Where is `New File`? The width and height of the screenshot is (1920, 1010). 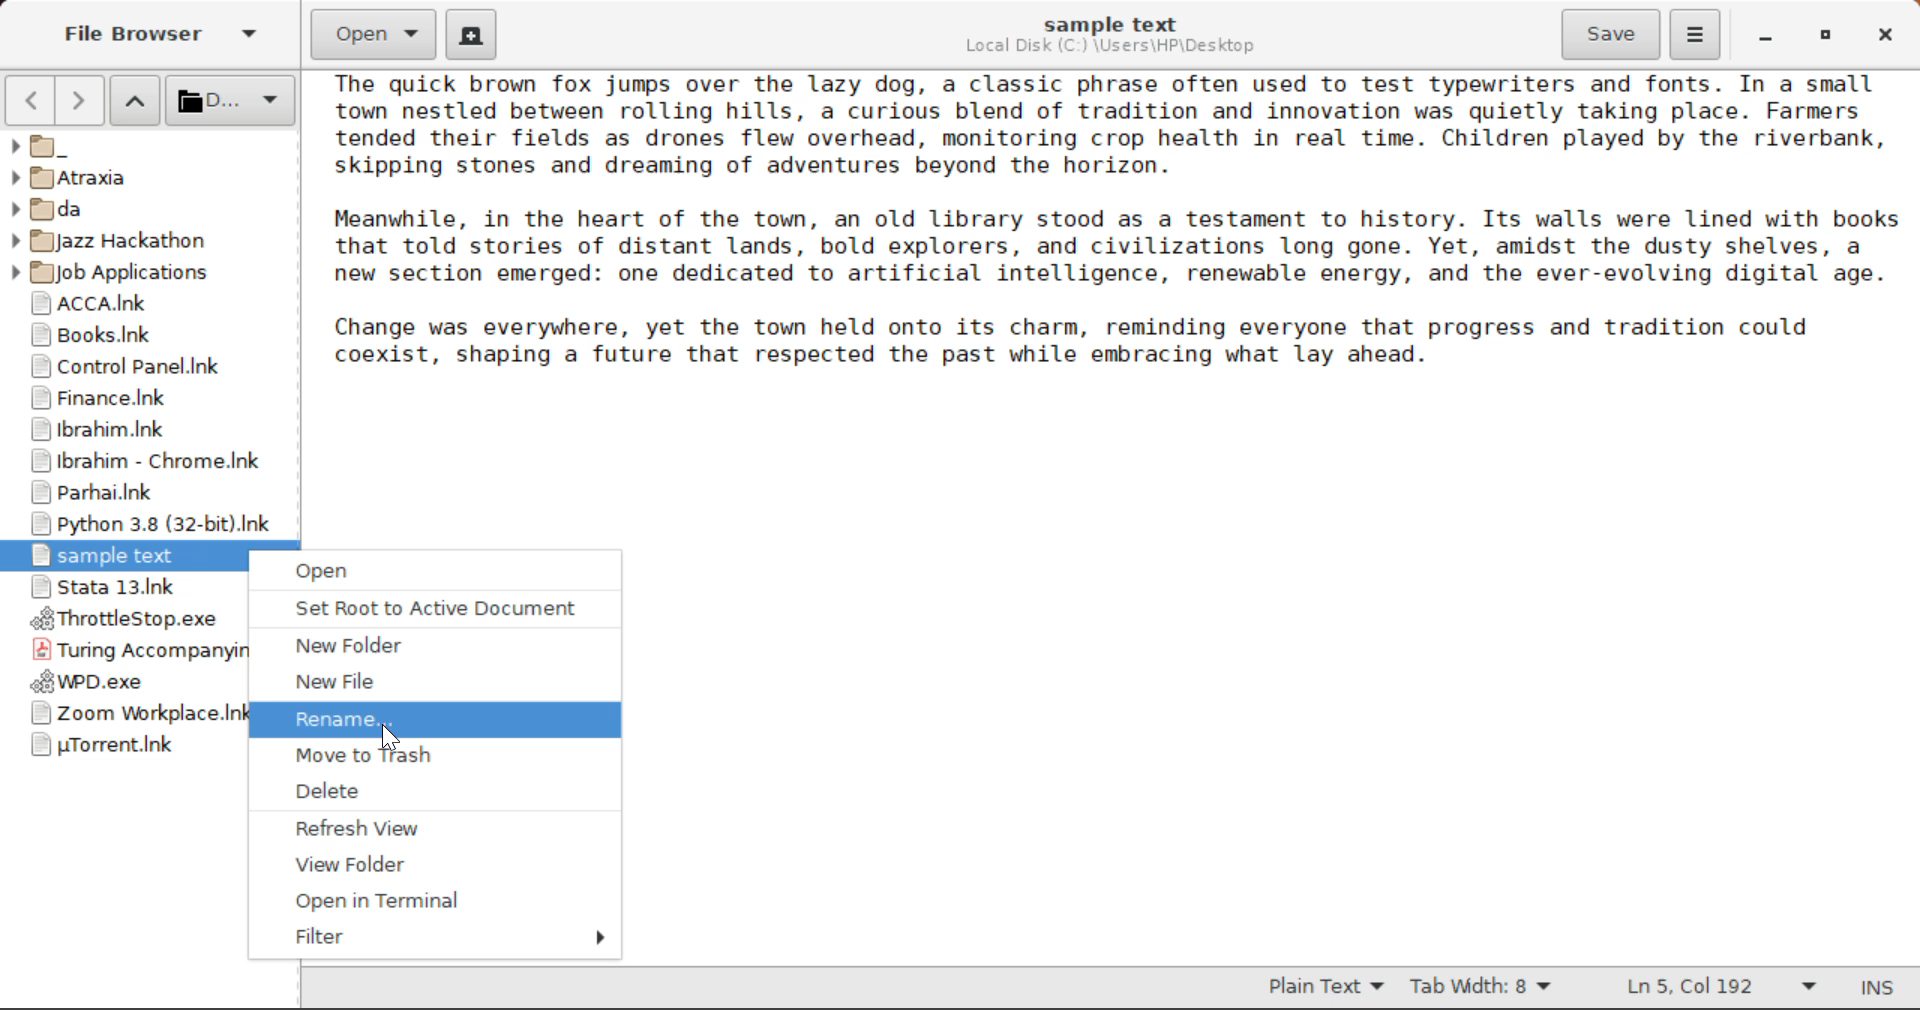 New File is located at coordinates (430, 682).